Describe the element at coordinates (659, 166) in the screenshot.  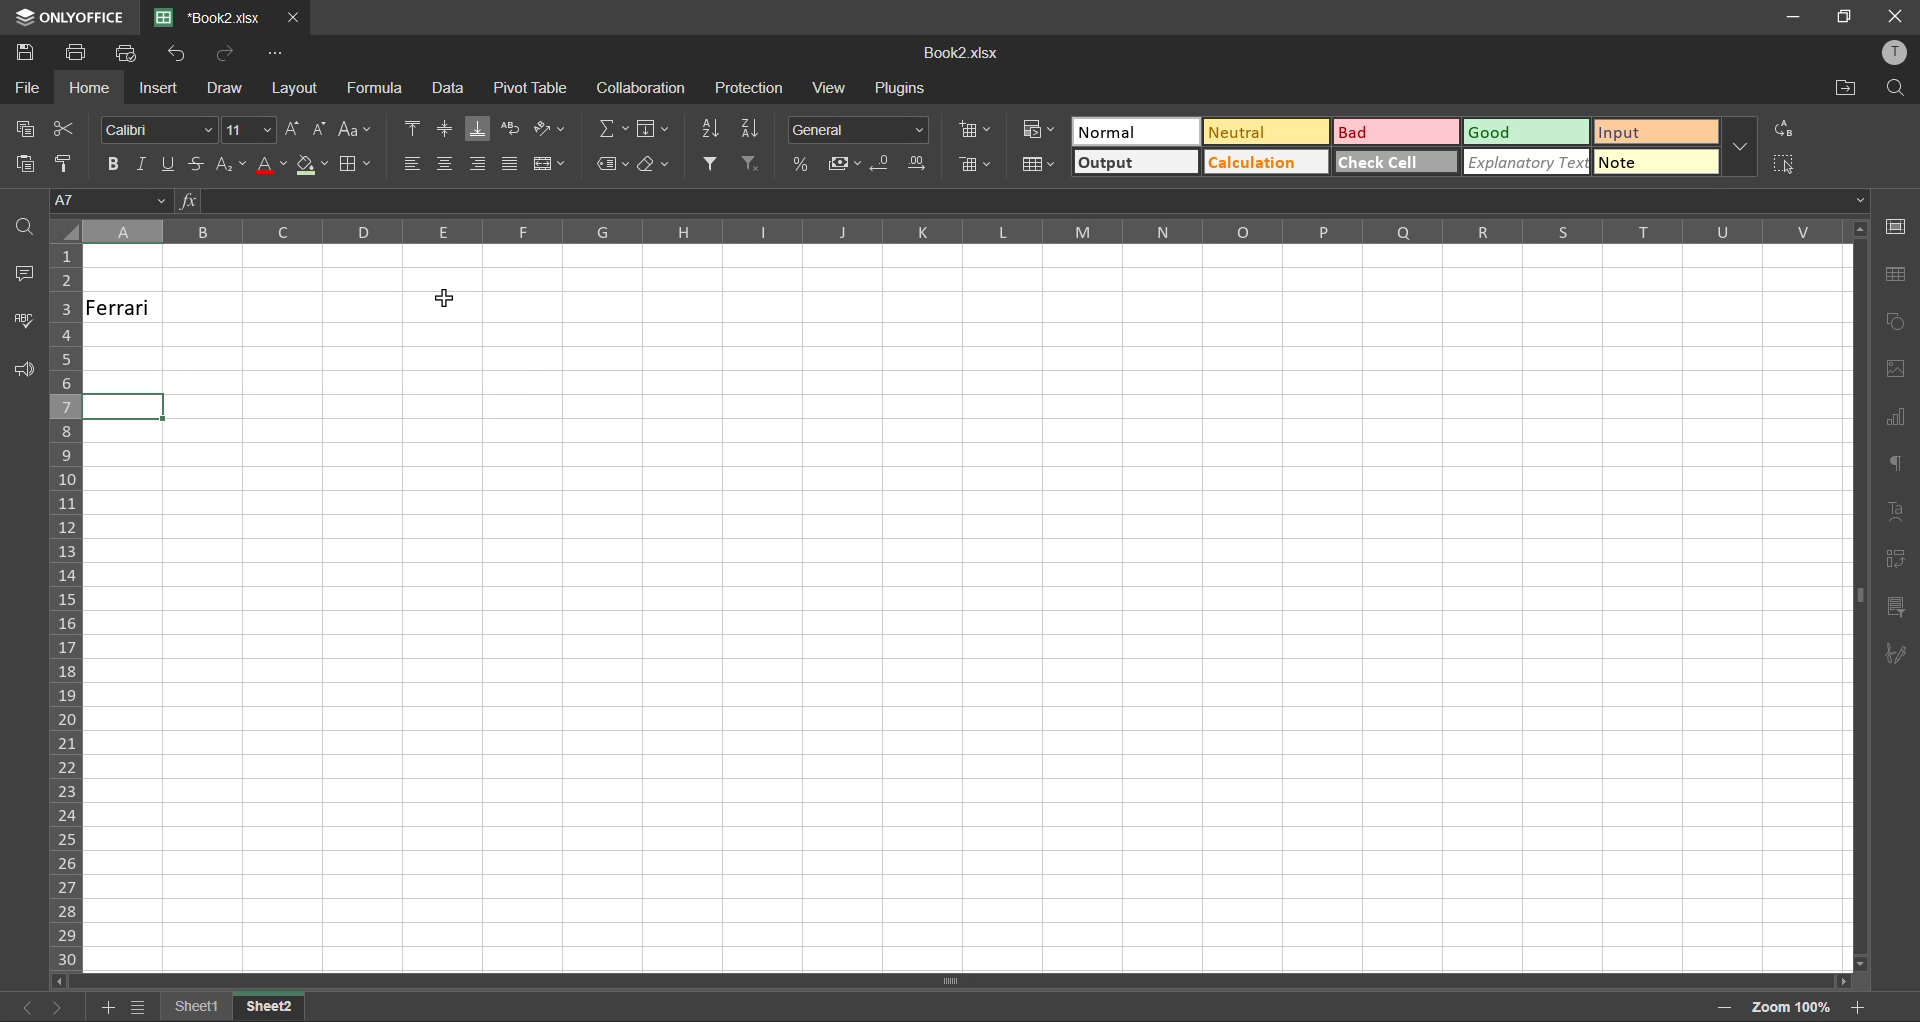
I see `clear` at that location.